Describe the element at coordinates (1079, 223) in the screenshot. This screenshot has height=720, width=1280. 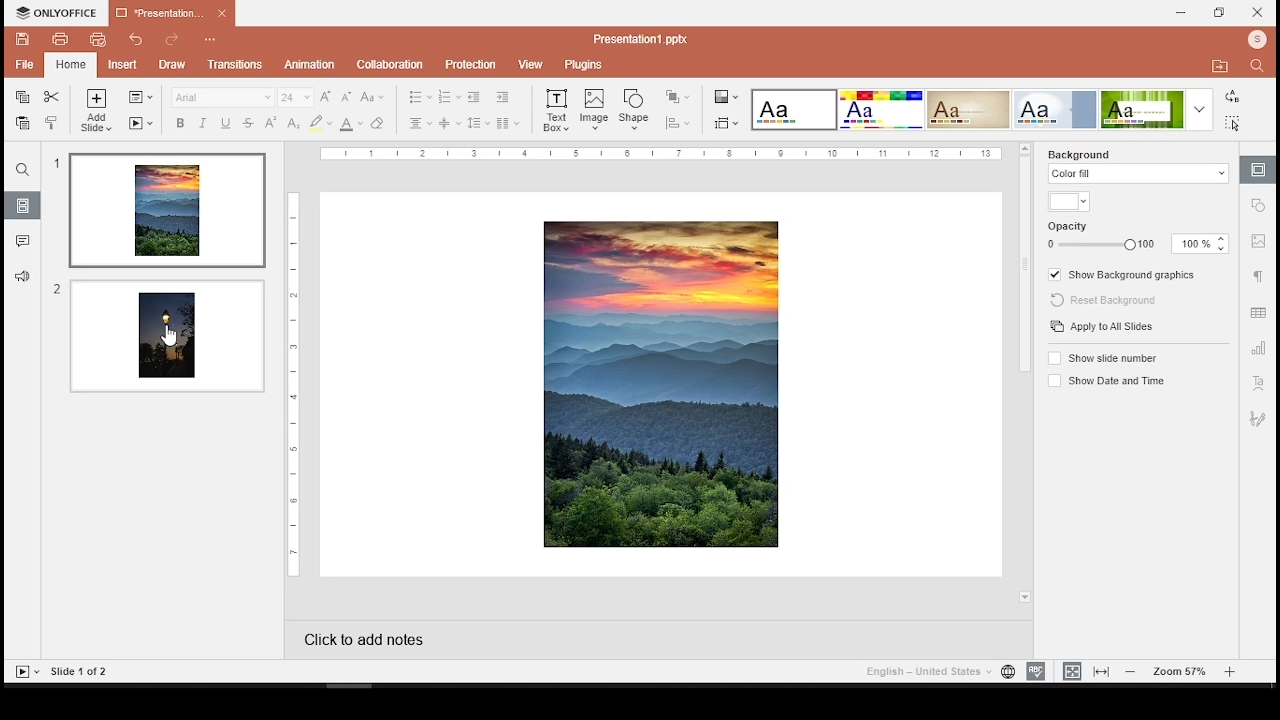
I see `opacity` at that location.